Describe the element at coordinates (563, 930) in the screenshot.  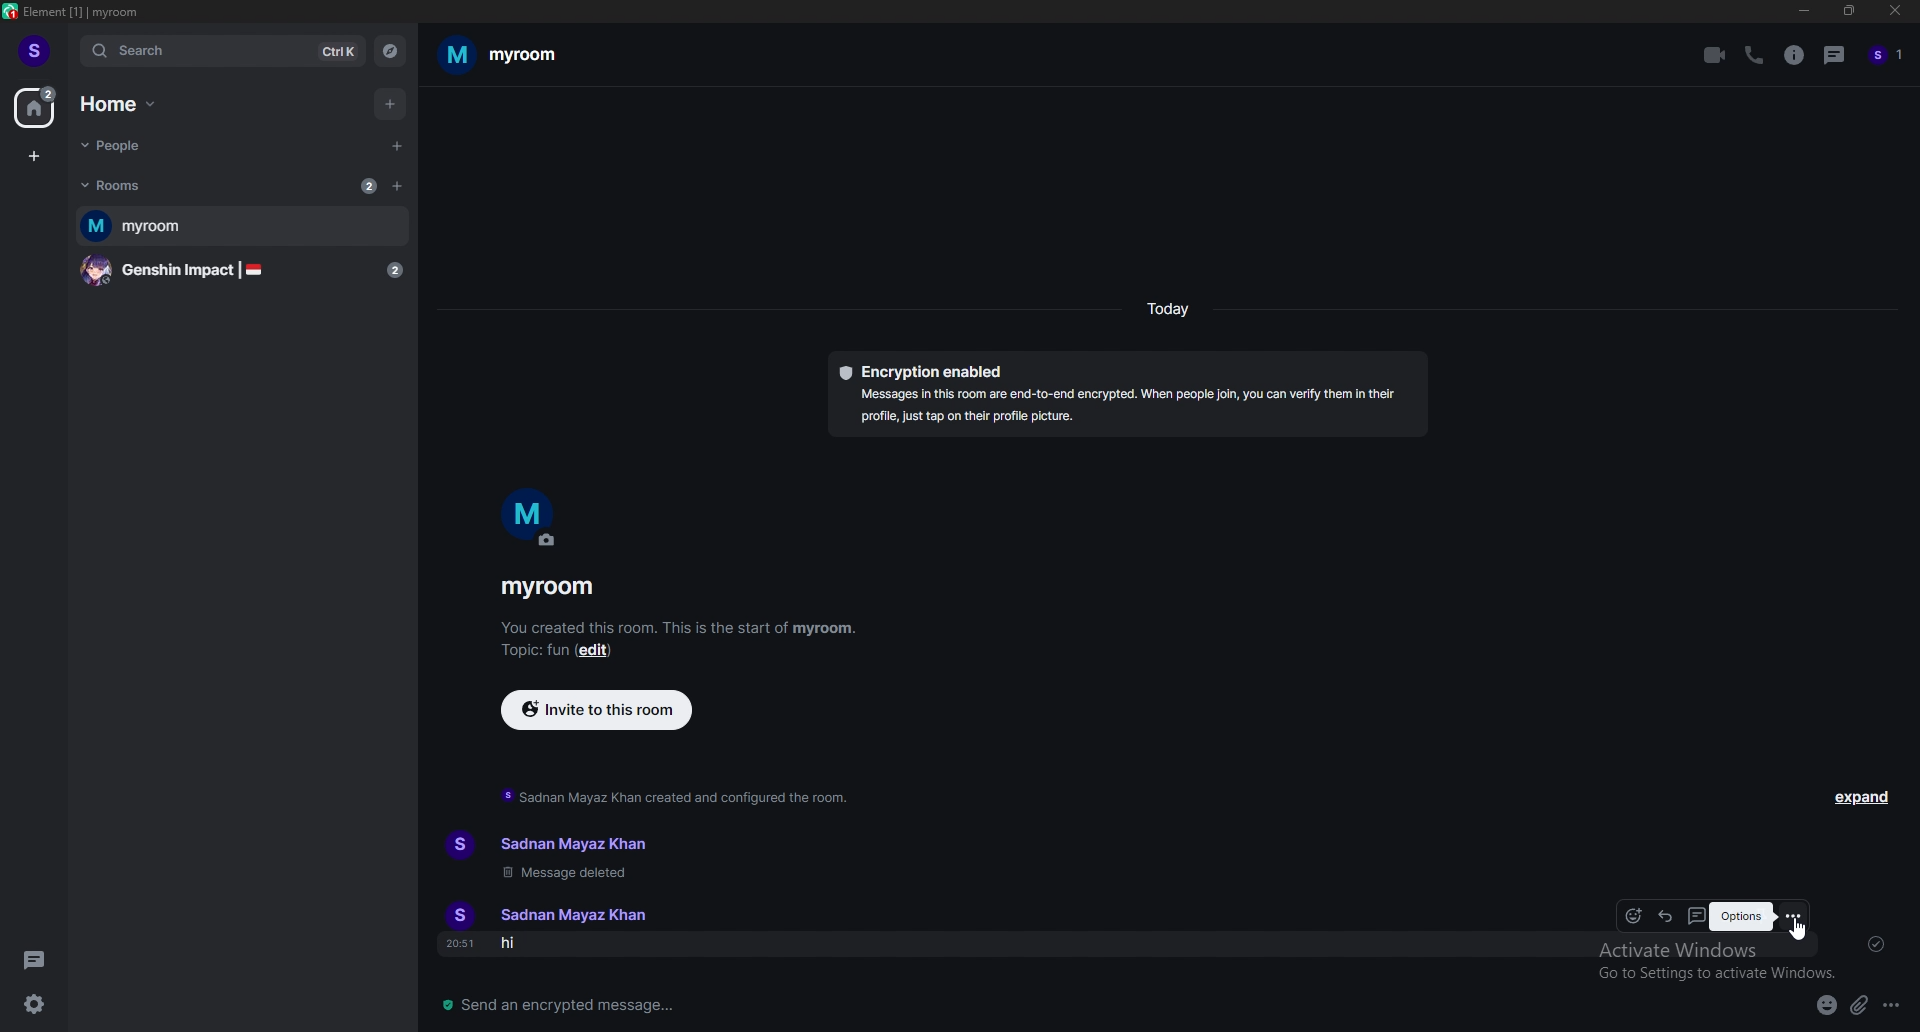
I see `sadnan mayaz khan 20:51 hi` at that location.